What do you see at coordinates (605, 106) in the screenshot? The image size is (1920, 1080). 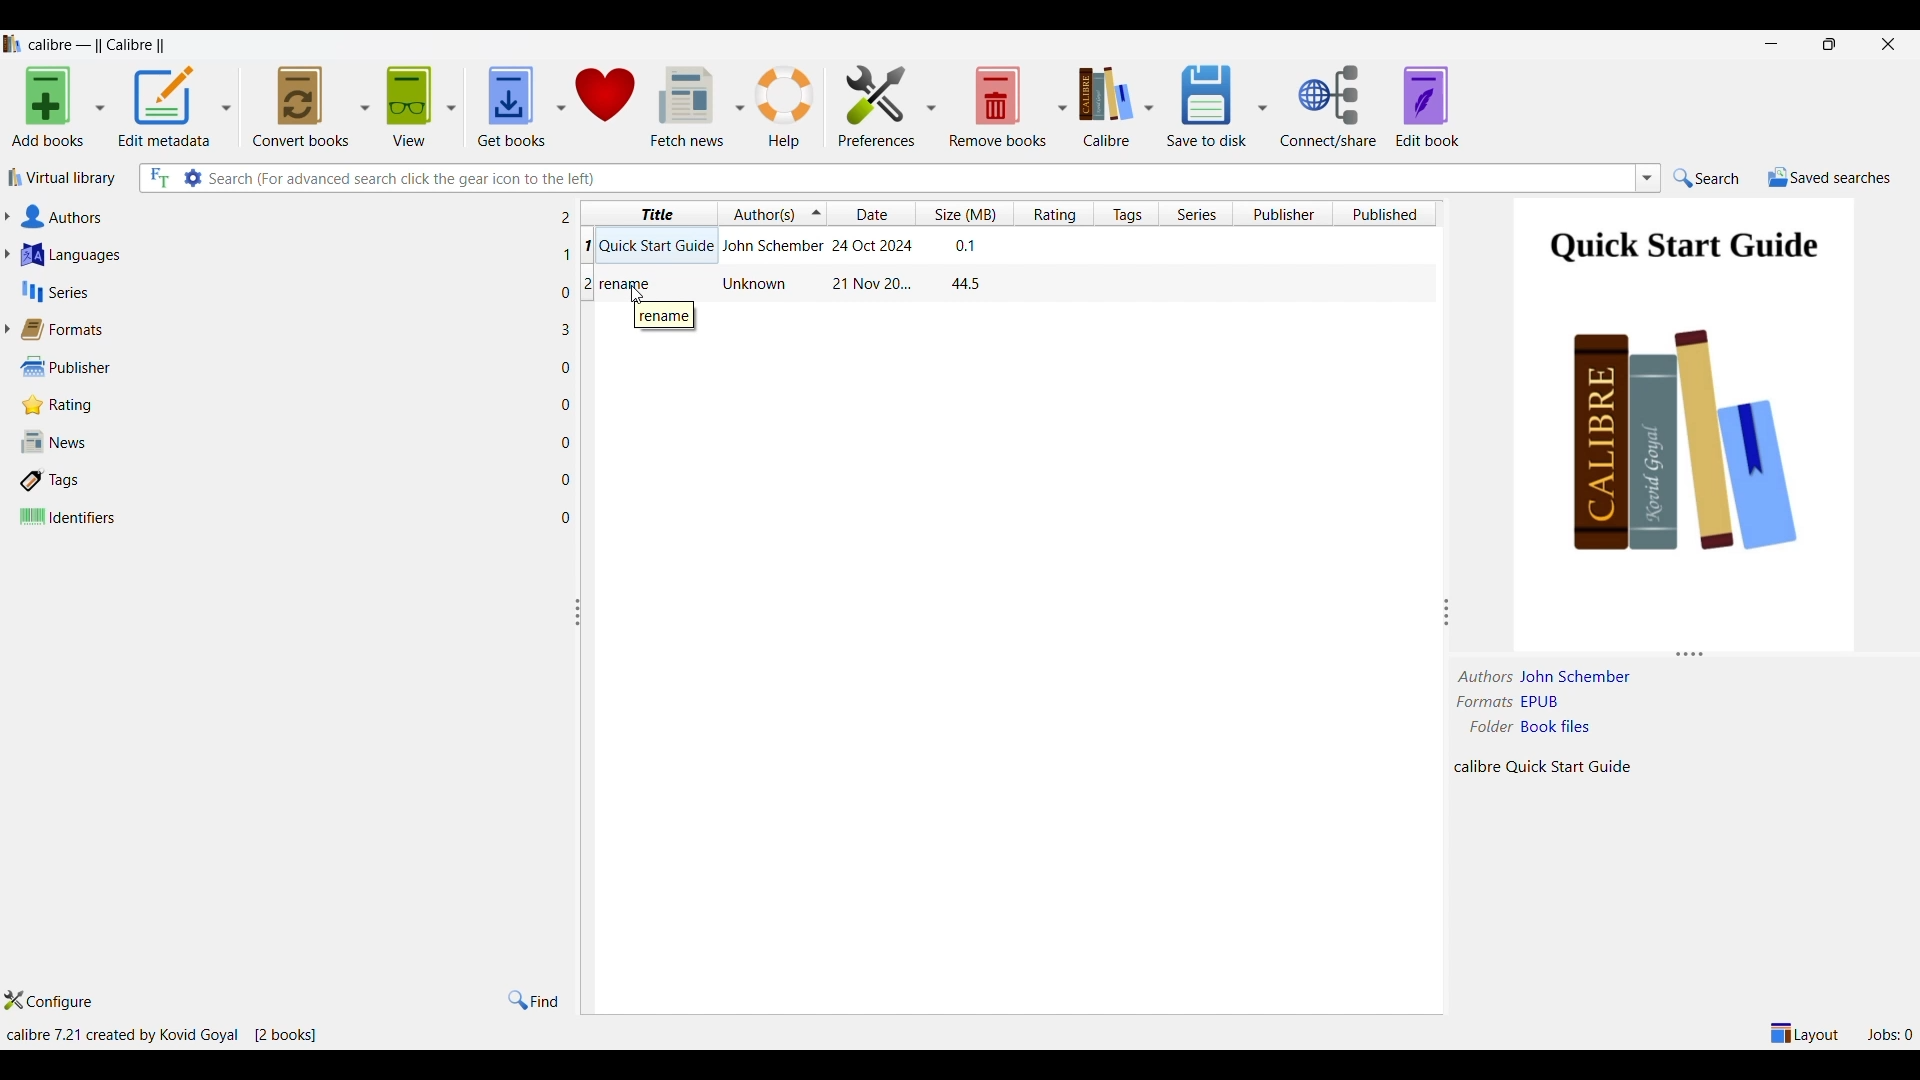 I see `Donate` at bounding box center [605, 106].